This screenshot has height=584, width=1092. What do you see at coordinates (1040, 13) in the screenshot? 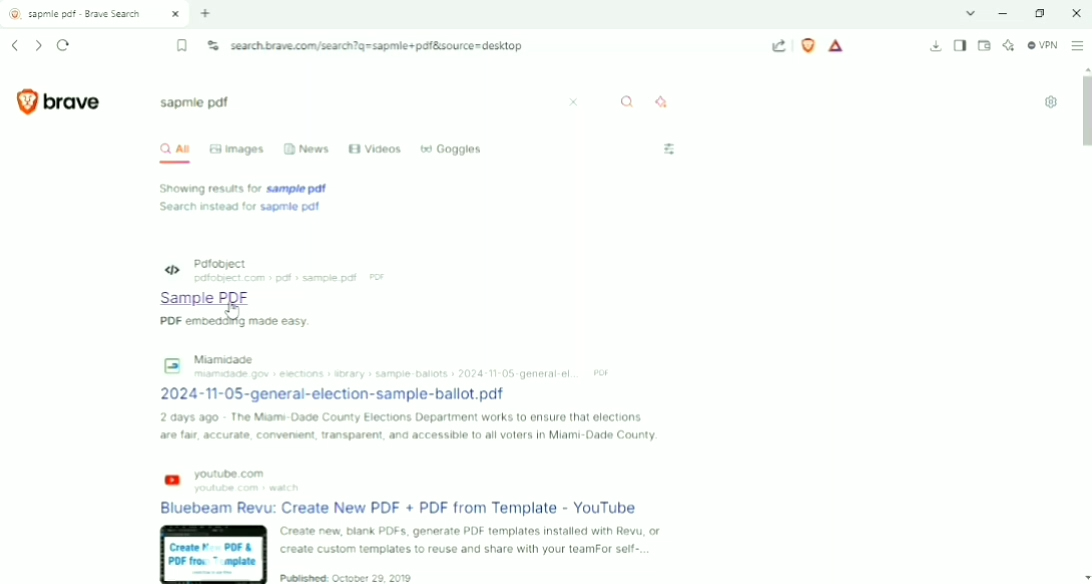
I see `Restore down` at bounding box center [1040, 13].